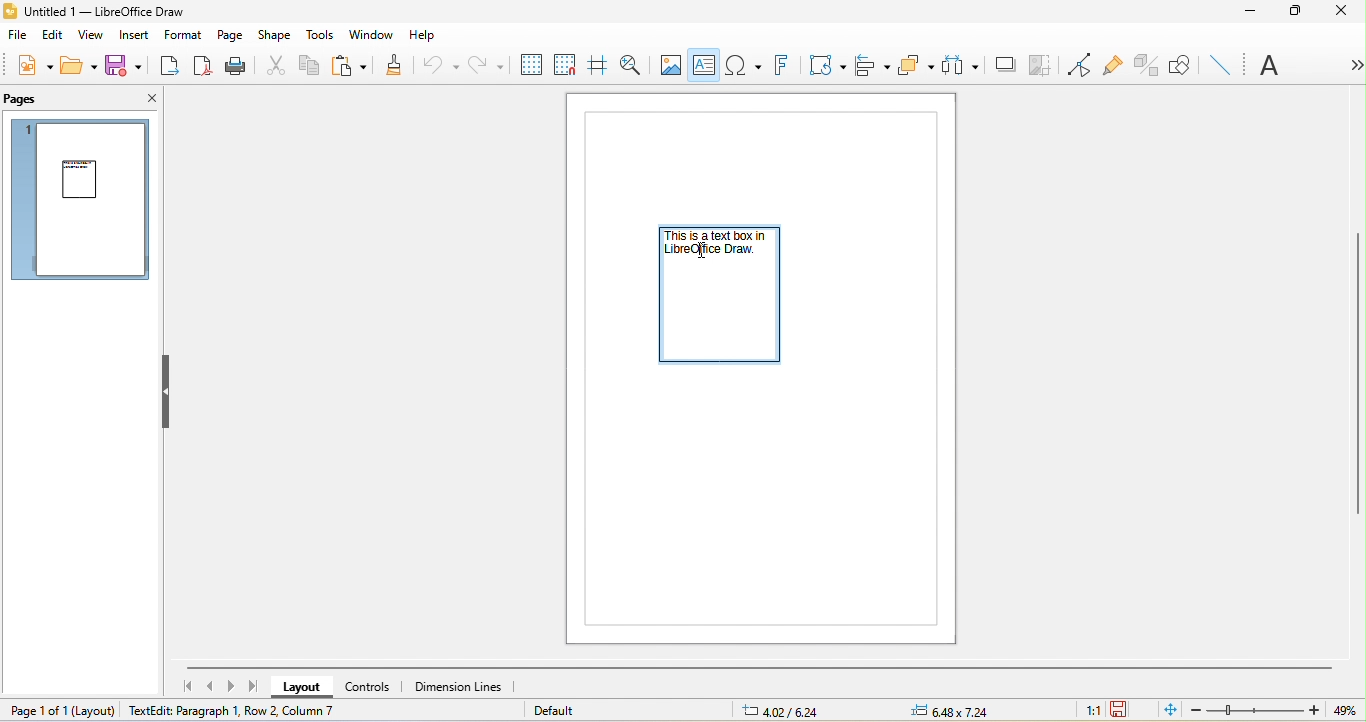 The image size is (1366, 722). I want to click on special character, so click(745, 66).